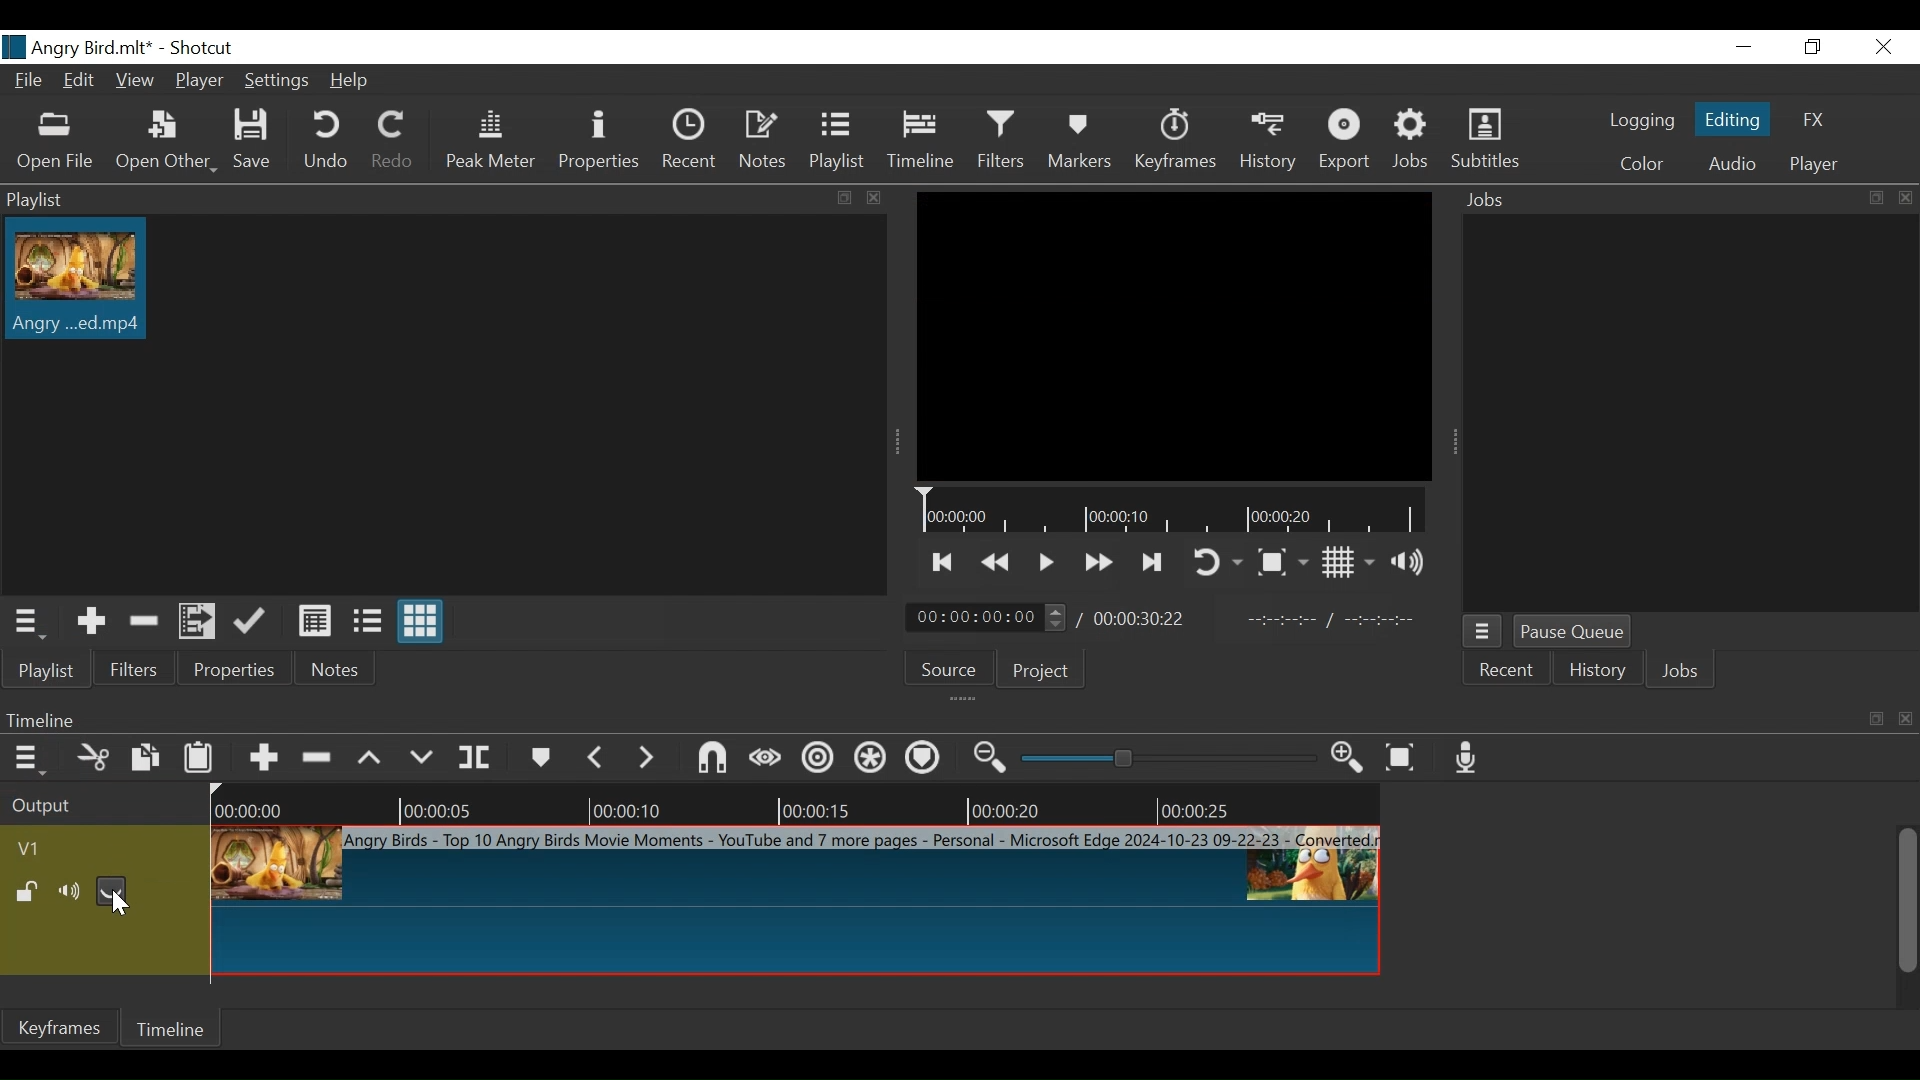  Describe the element at coordinates (209, 48) in the screenshot. I see `Shotcut` at that location.